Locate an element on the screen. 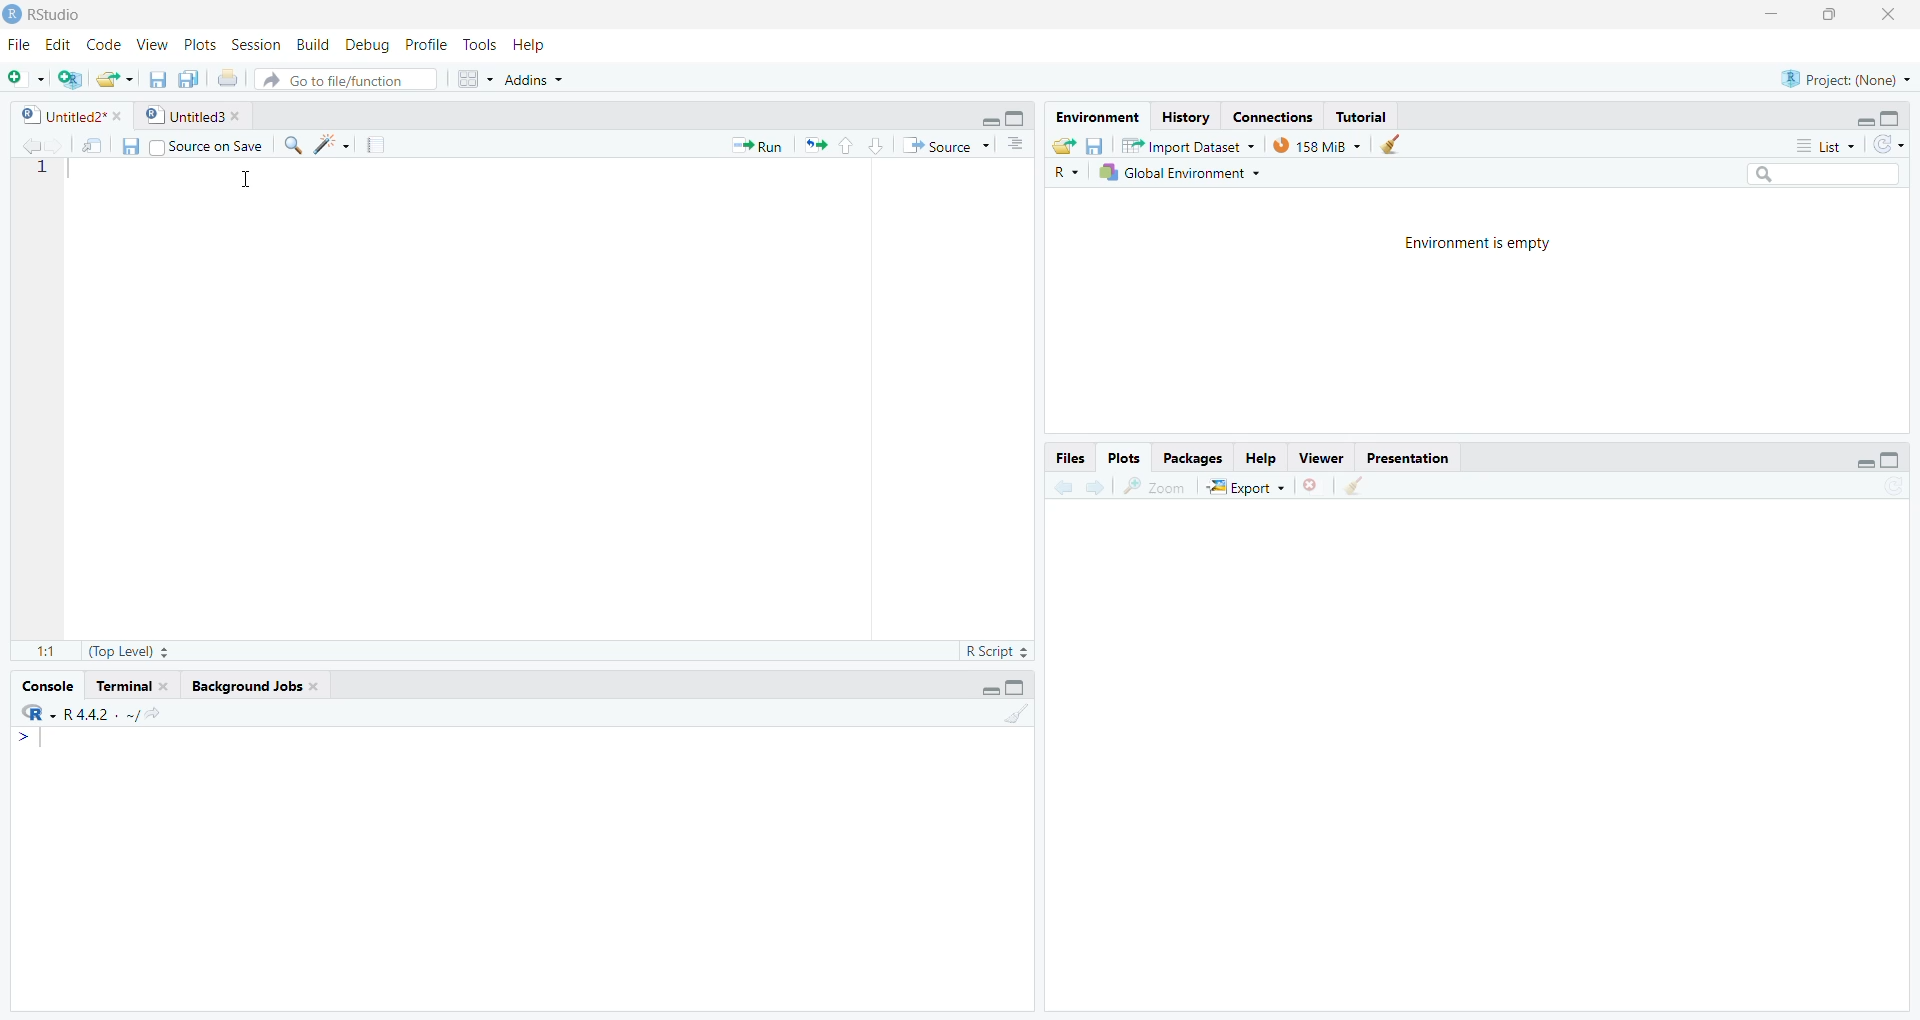 The image size is (1920, 1020).  is located at coordinates (1060, 144).